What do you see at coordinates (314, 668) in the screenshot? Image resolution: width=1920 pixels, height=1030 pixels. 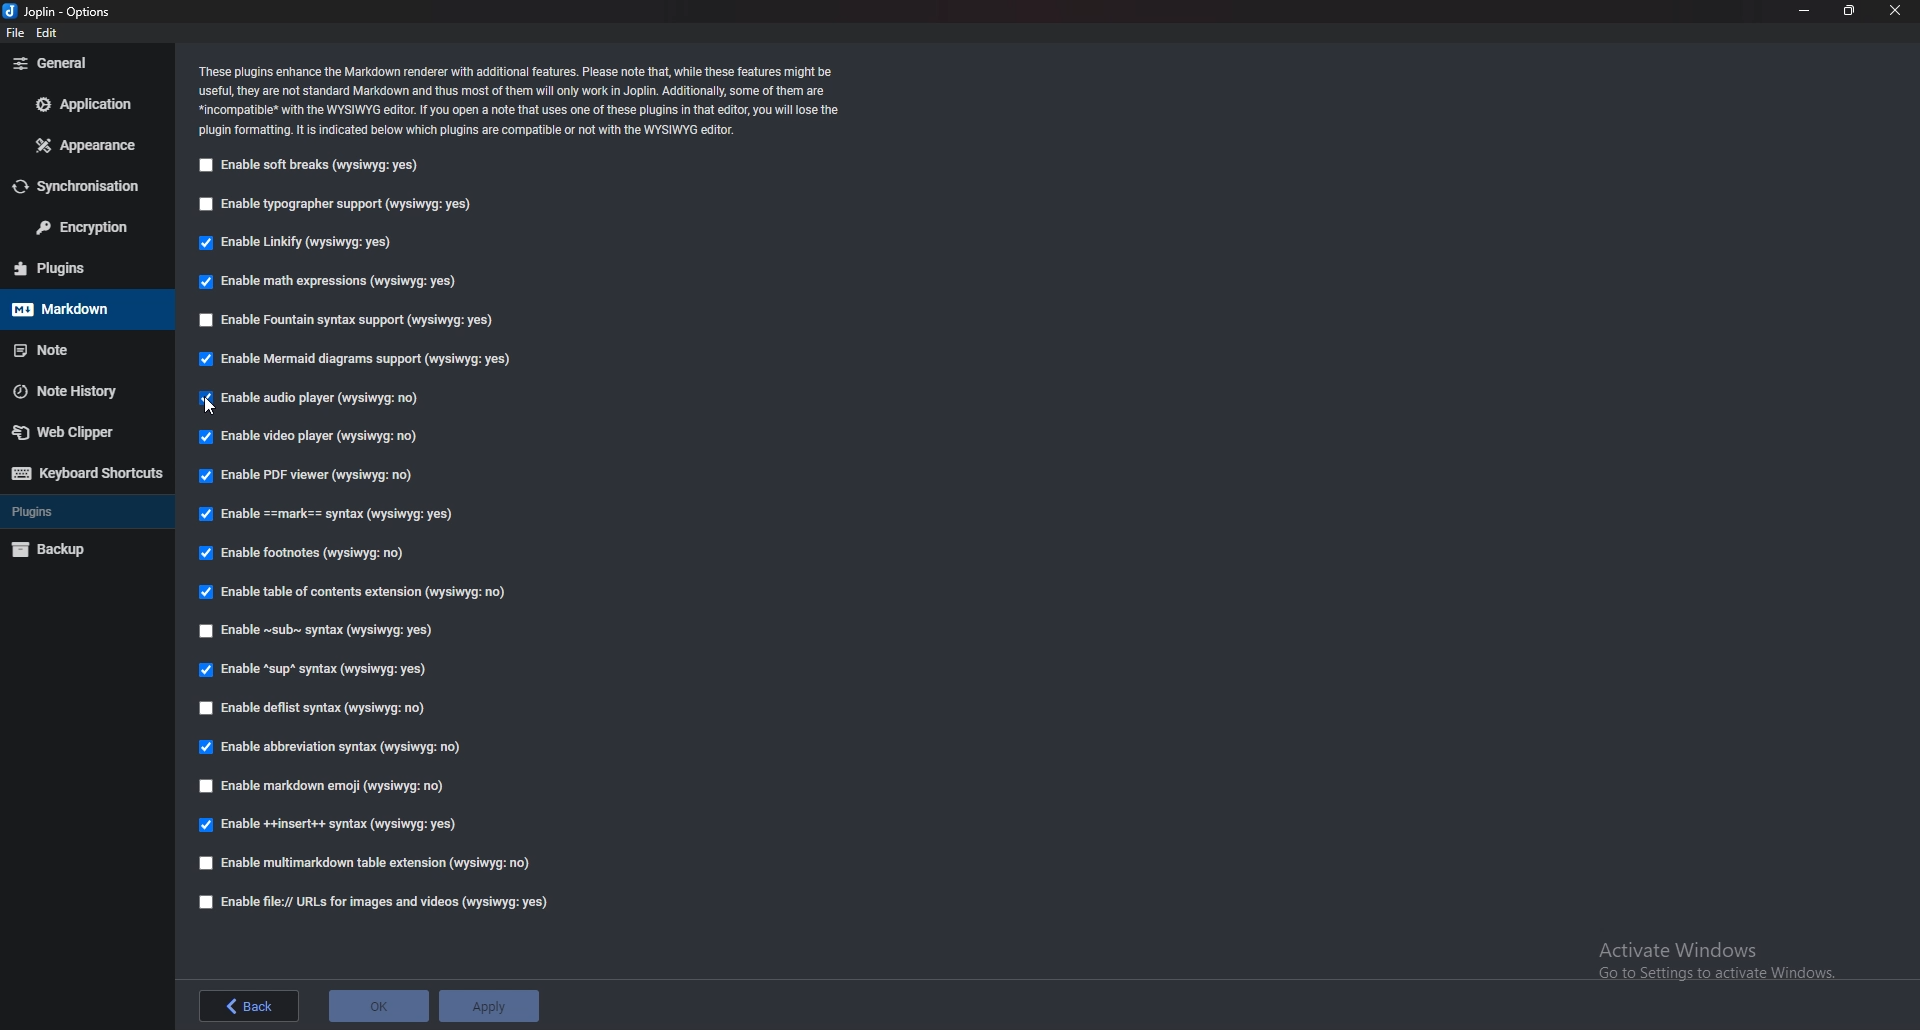 I see `enable sup syntax` at bounding box center [314, 668].